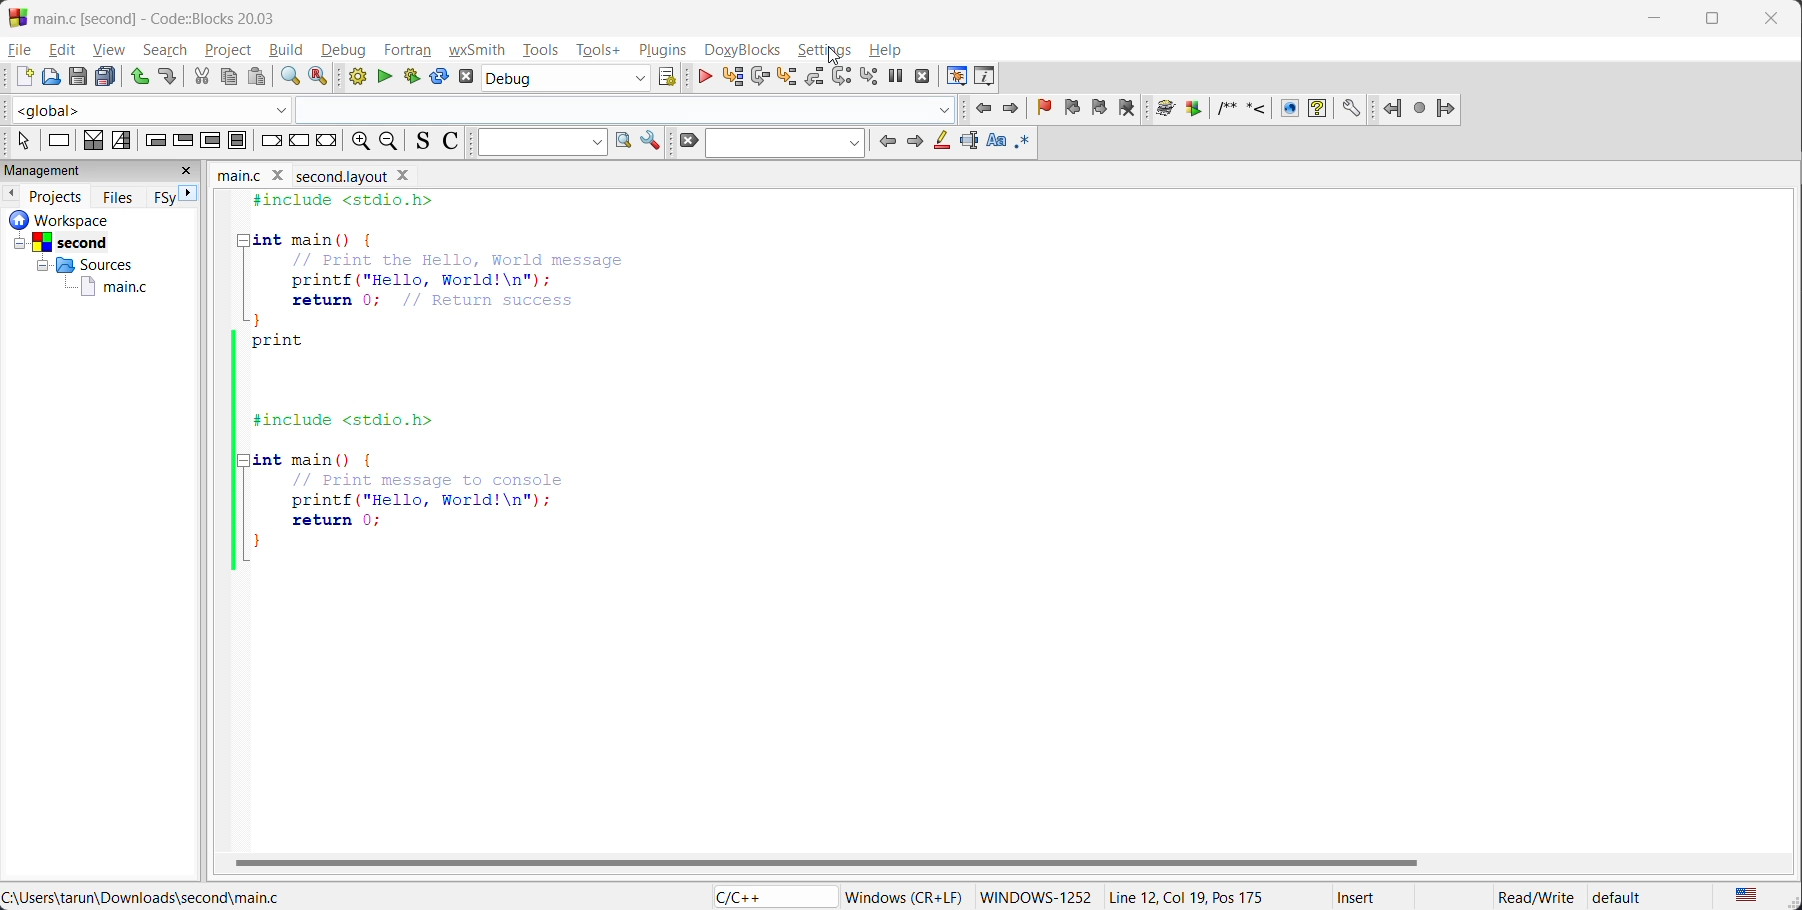 This screenshot has width=1802, height=910. I want to click on doxyblocks, so click(739, 49).